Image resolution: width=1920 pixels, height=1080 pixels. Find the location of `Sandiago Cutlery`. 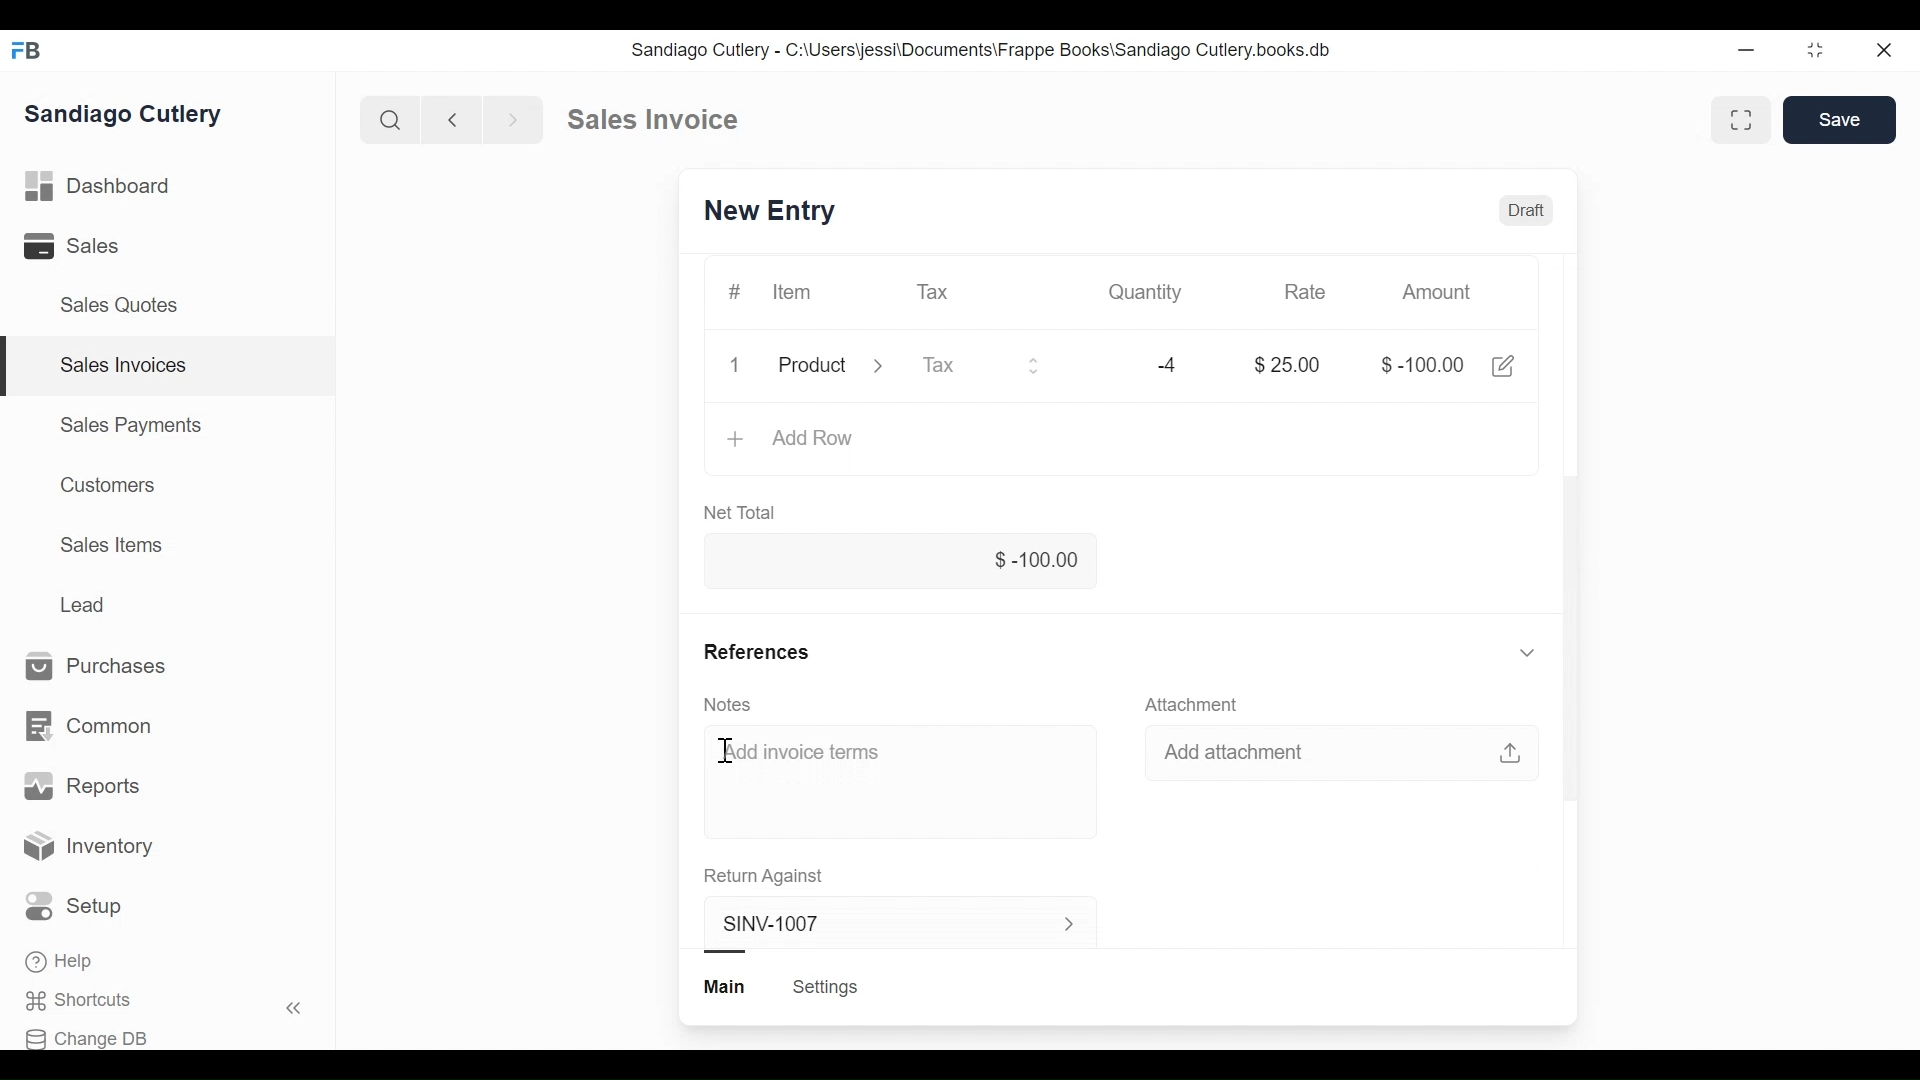

Sandiago Cutlery is located at coordinates (124, 112).